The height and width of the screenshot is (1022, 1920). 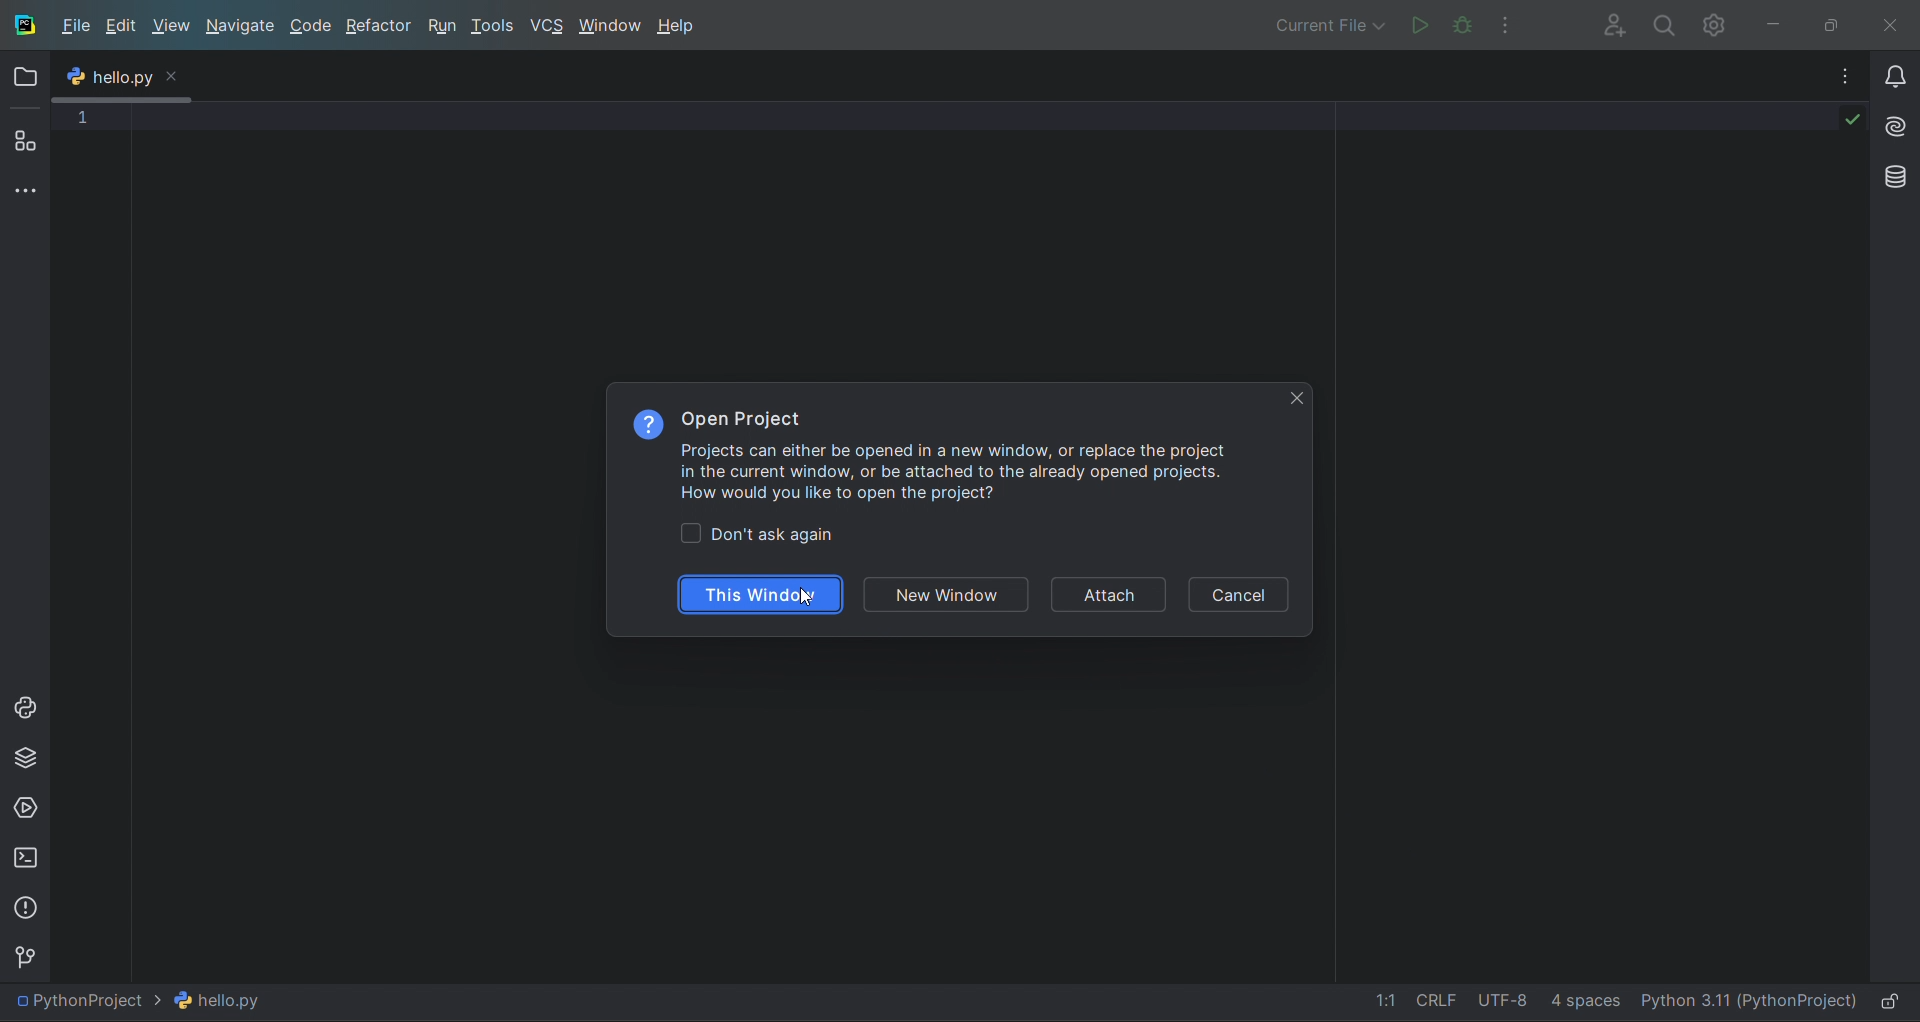 I want to click on vcs, so click(x=548, y=26).